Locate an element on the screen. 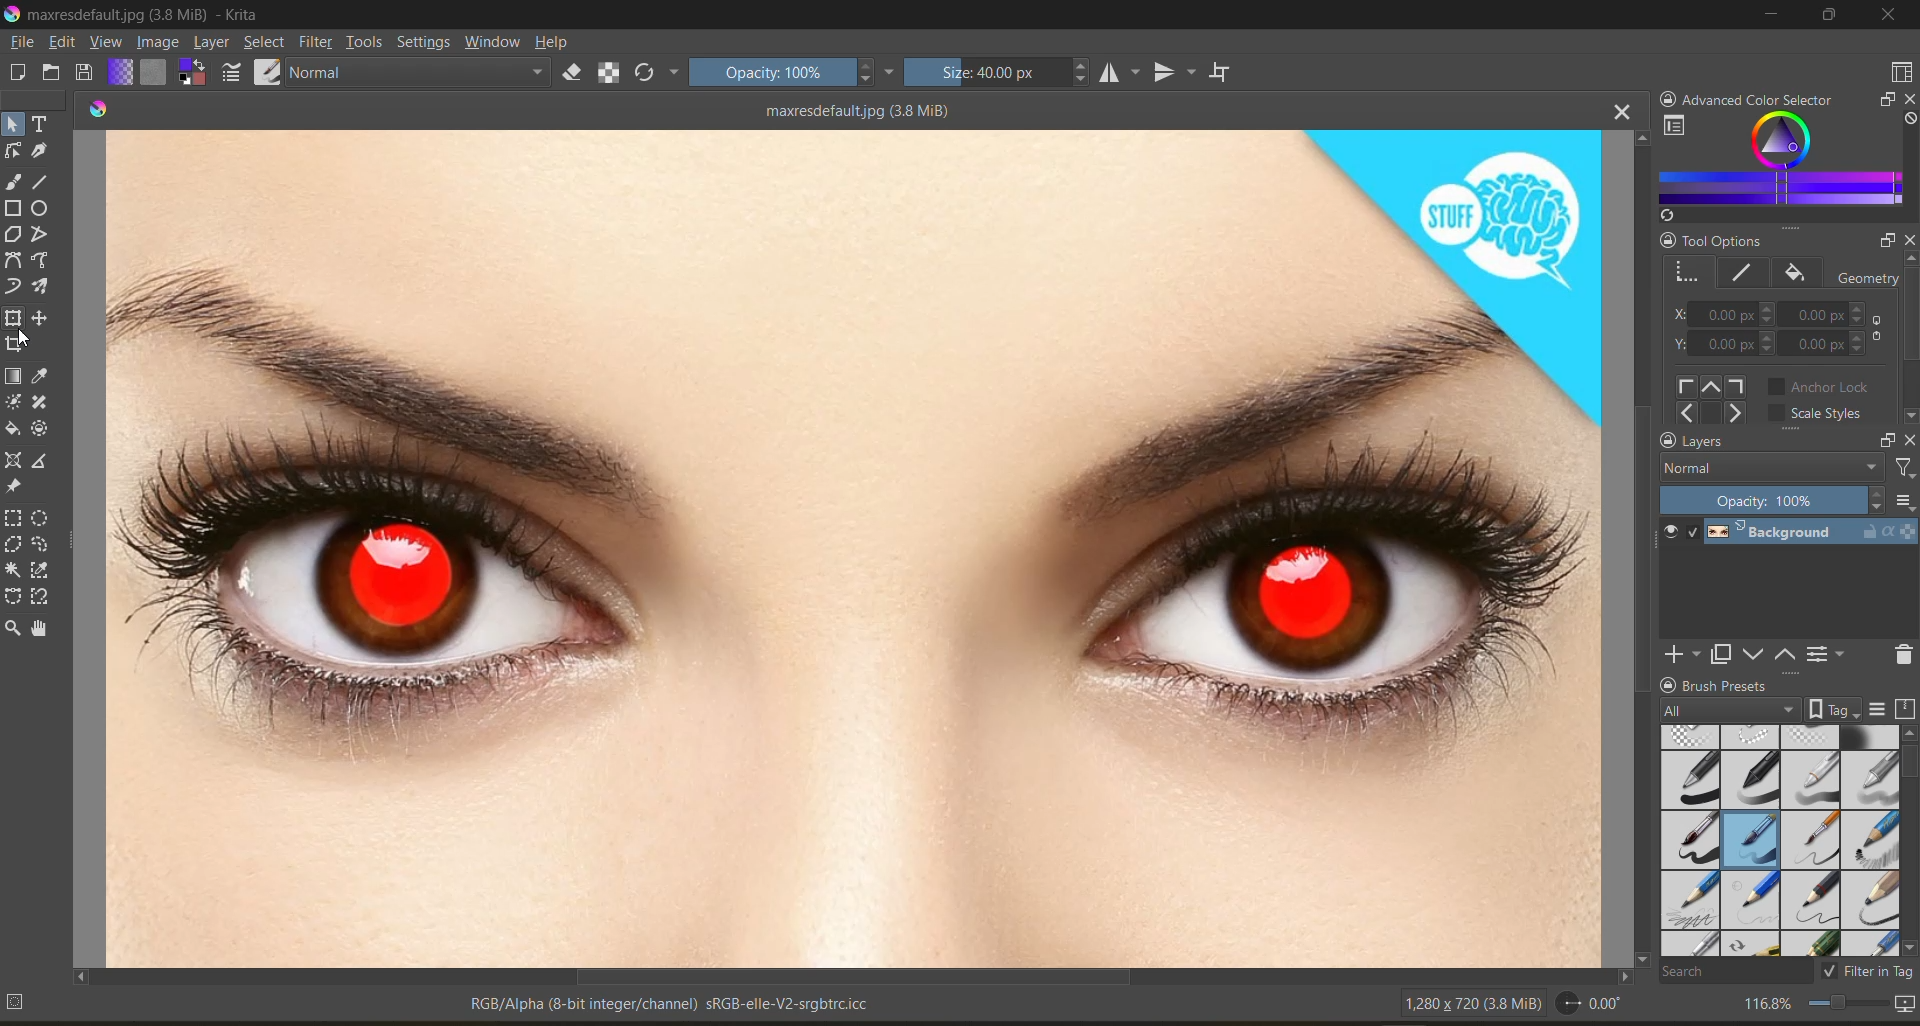 This screenshot has height=1026, width=1920. wrap around mode is located at coordinates (1227, 73).